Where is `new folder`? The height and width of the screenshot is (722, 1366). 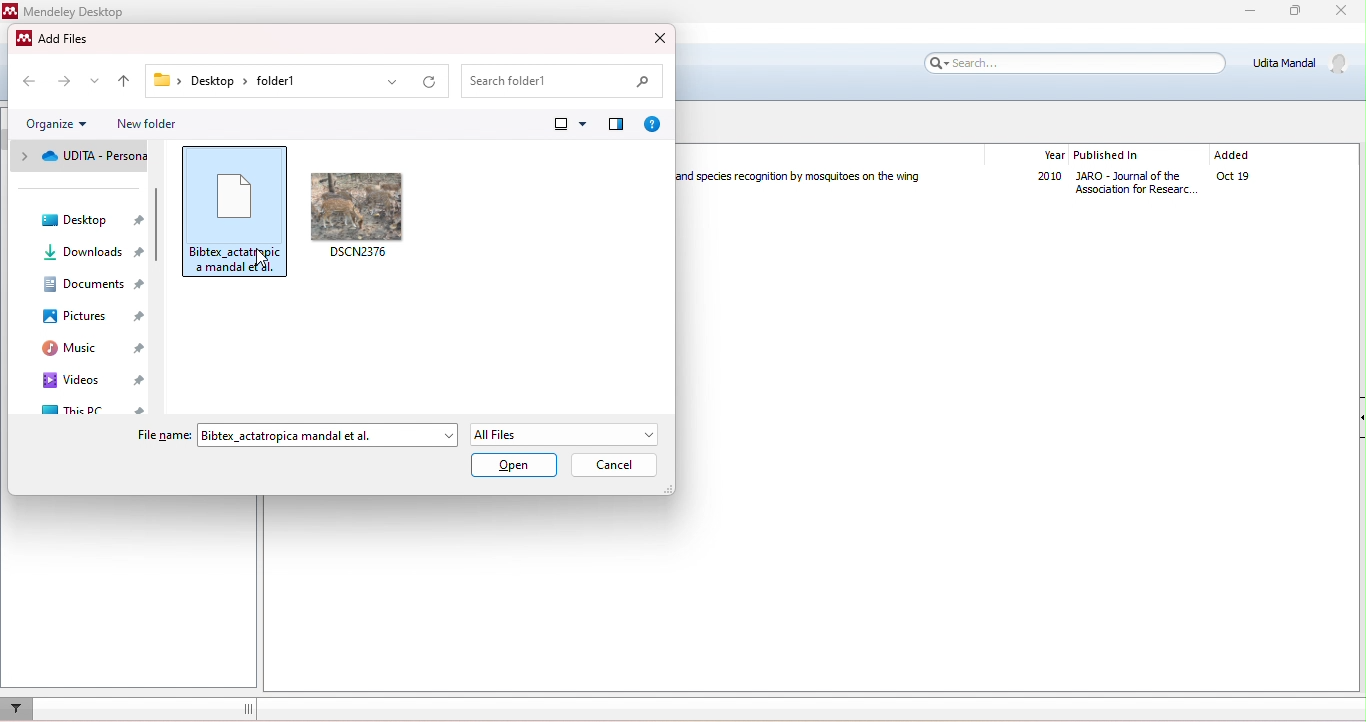
new folder is located at coordinates (149, 124).